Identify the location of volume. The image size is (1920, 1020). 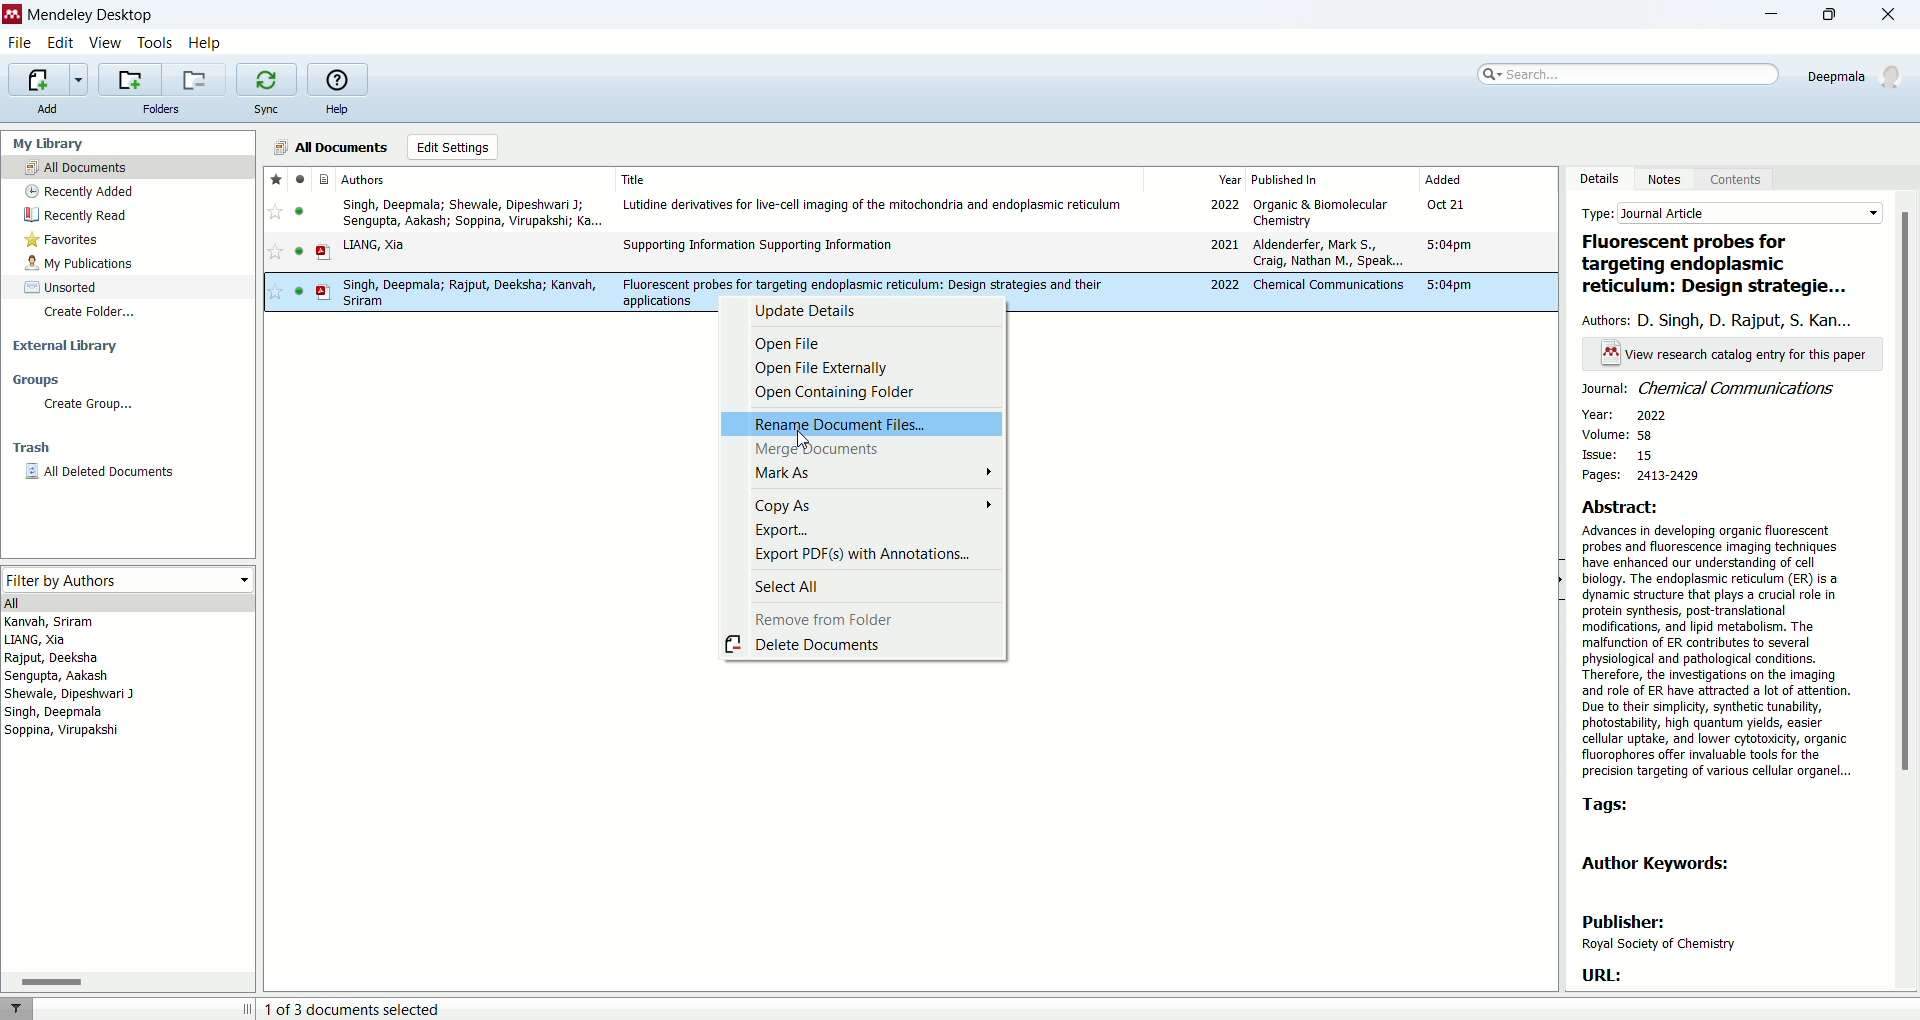
(1633, 434).